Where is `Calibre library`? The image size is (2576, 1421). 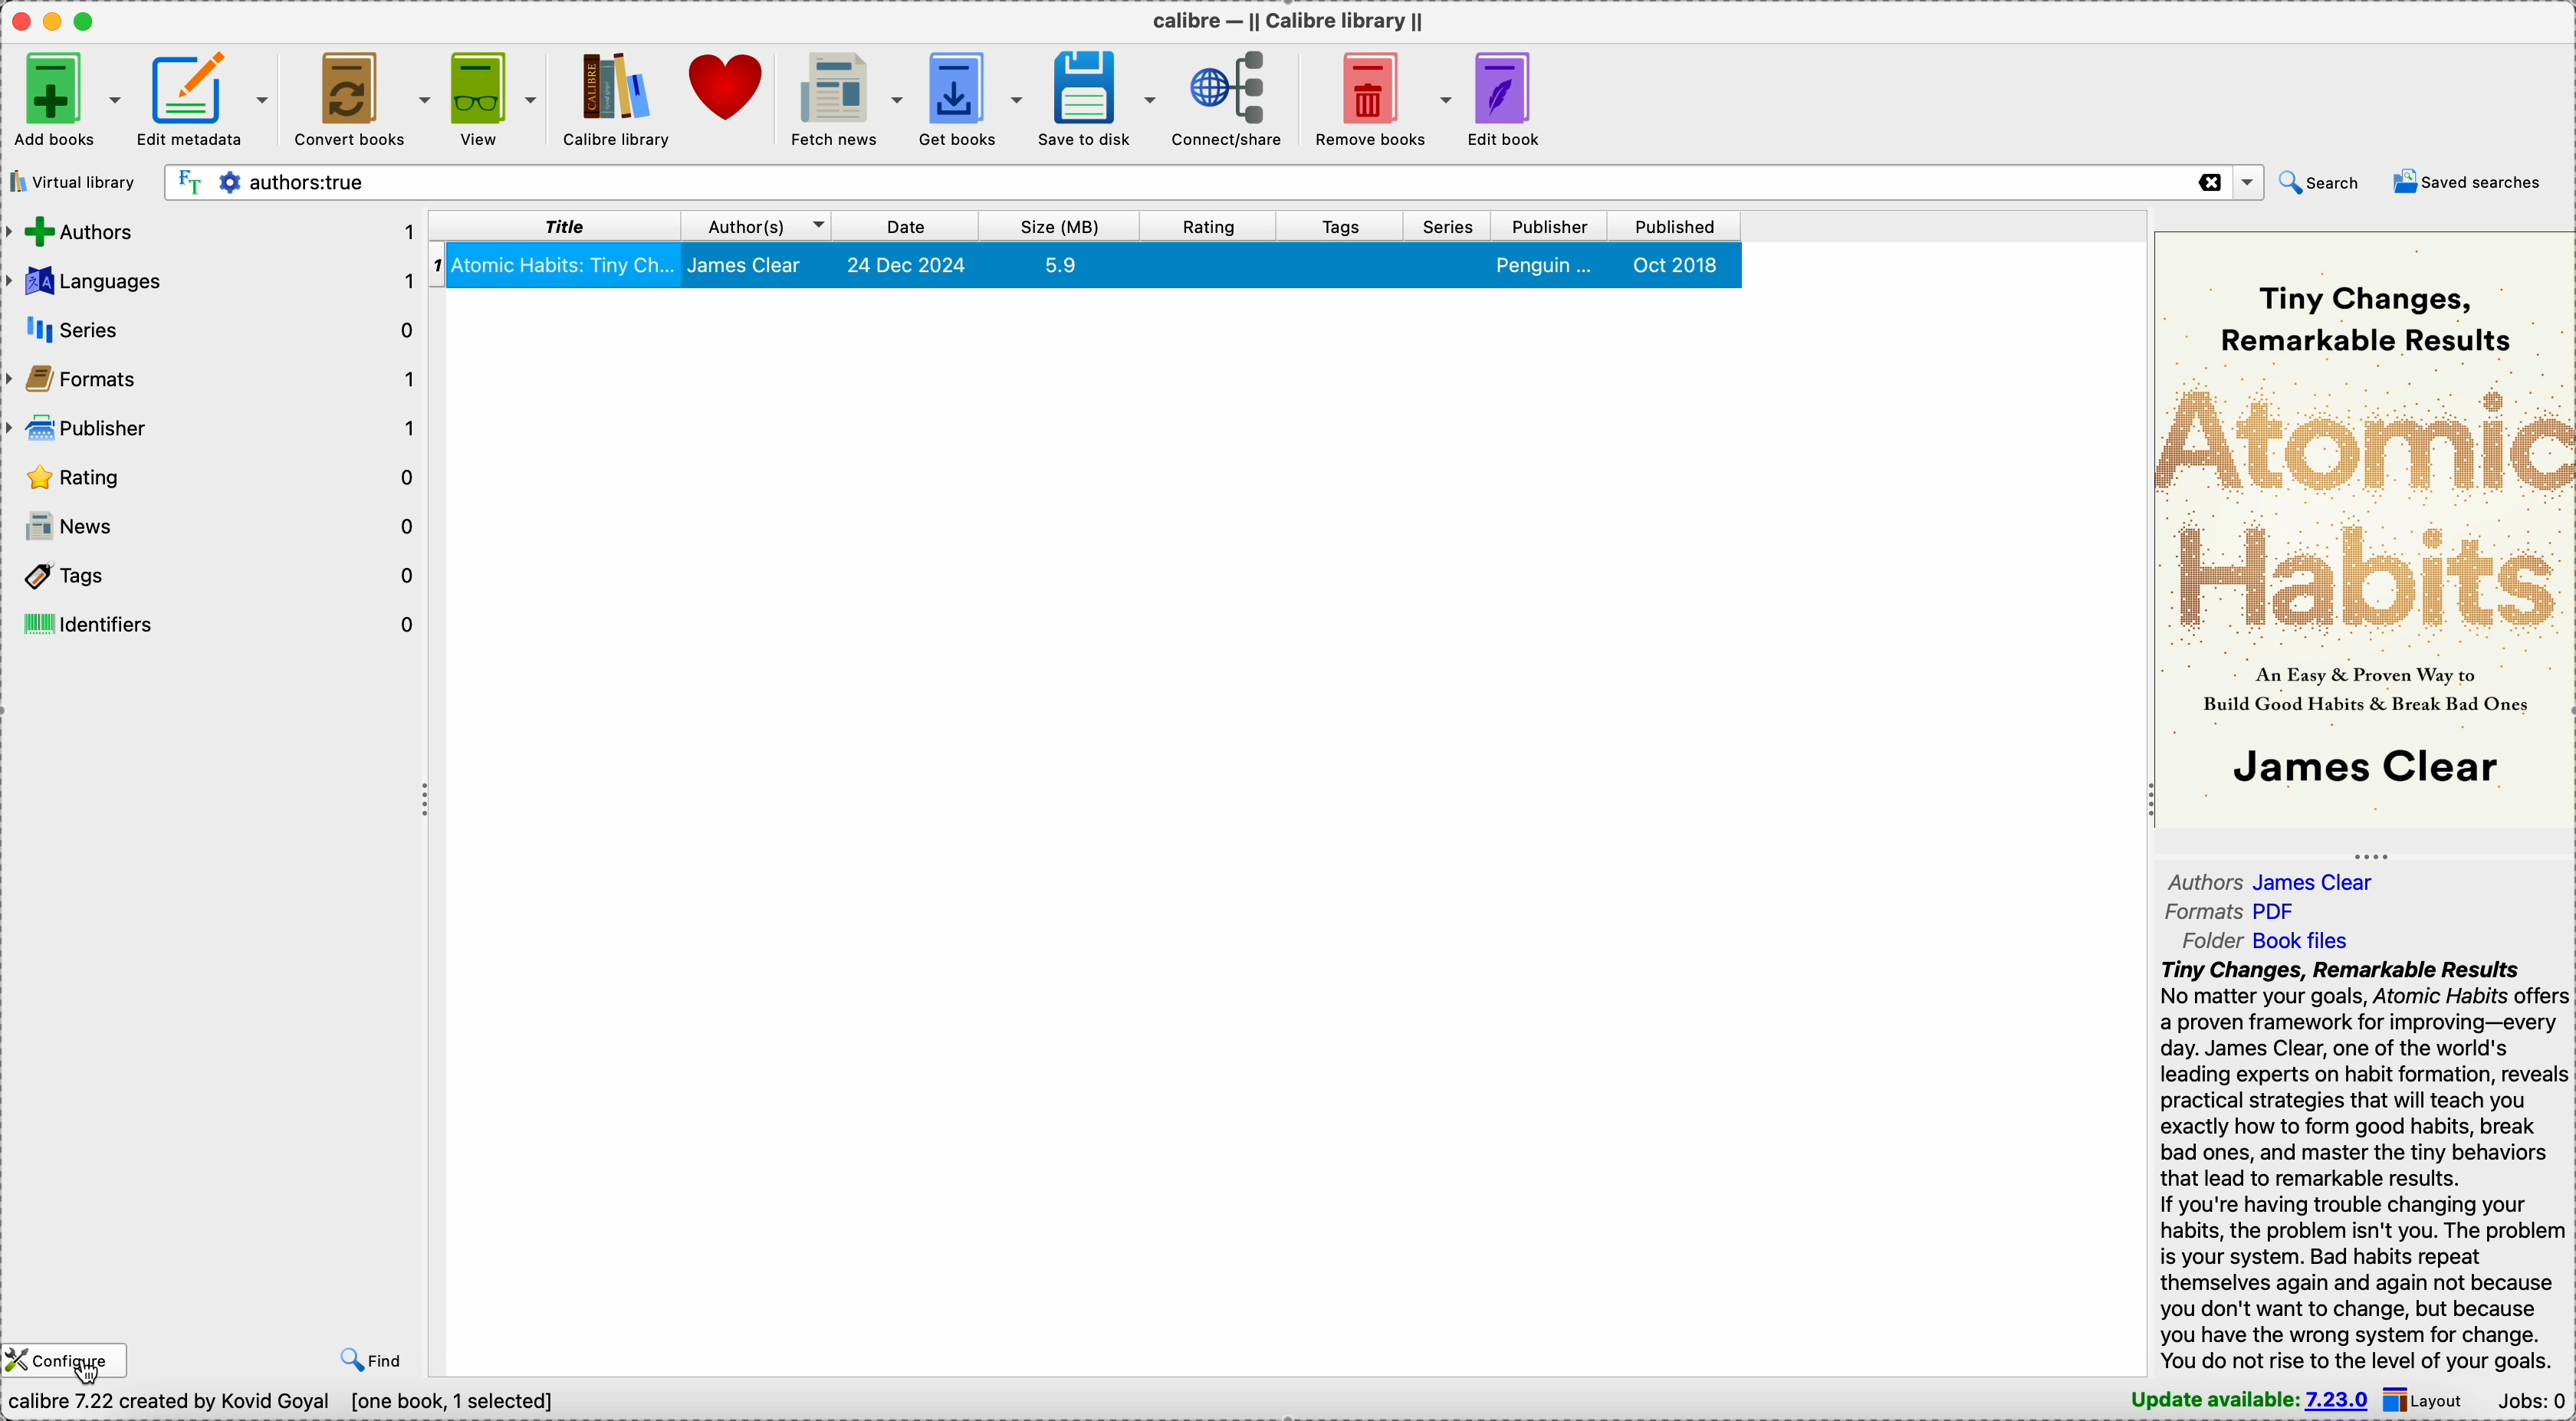 Calibre library is located at coordinates (607, 101).